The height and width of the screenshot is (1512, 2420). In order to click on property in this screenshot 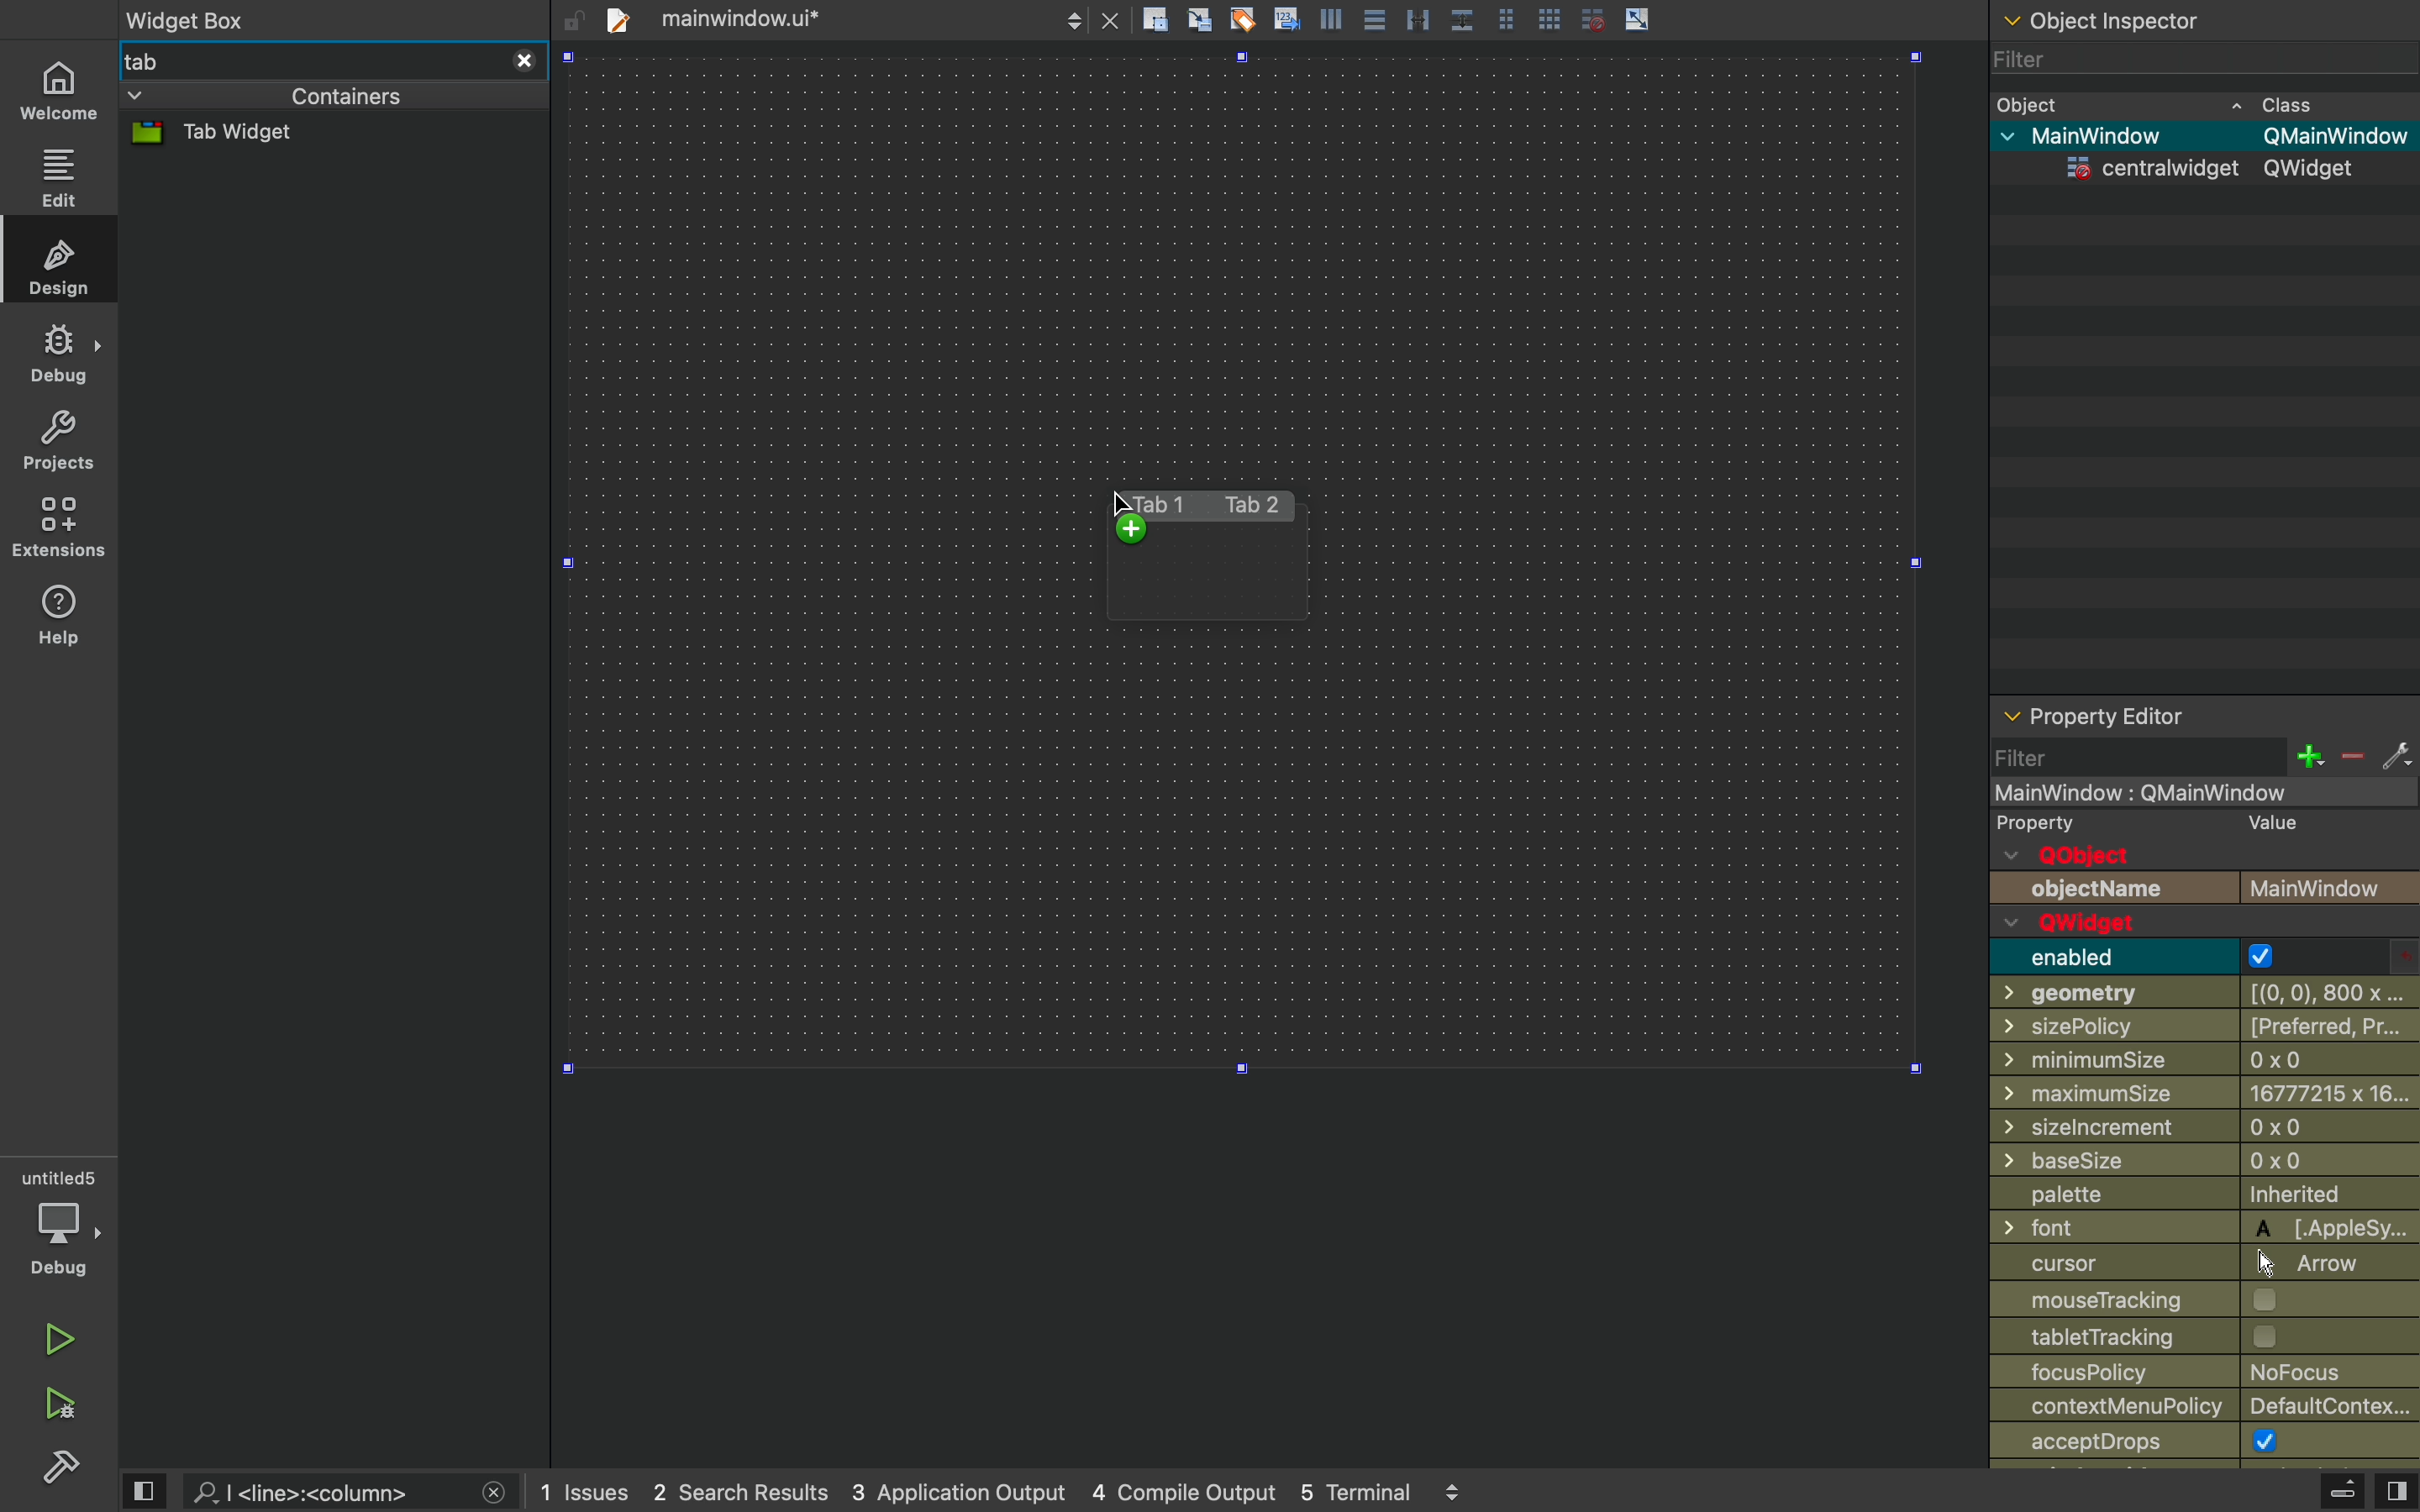, I will do `click(2188, 824)`.